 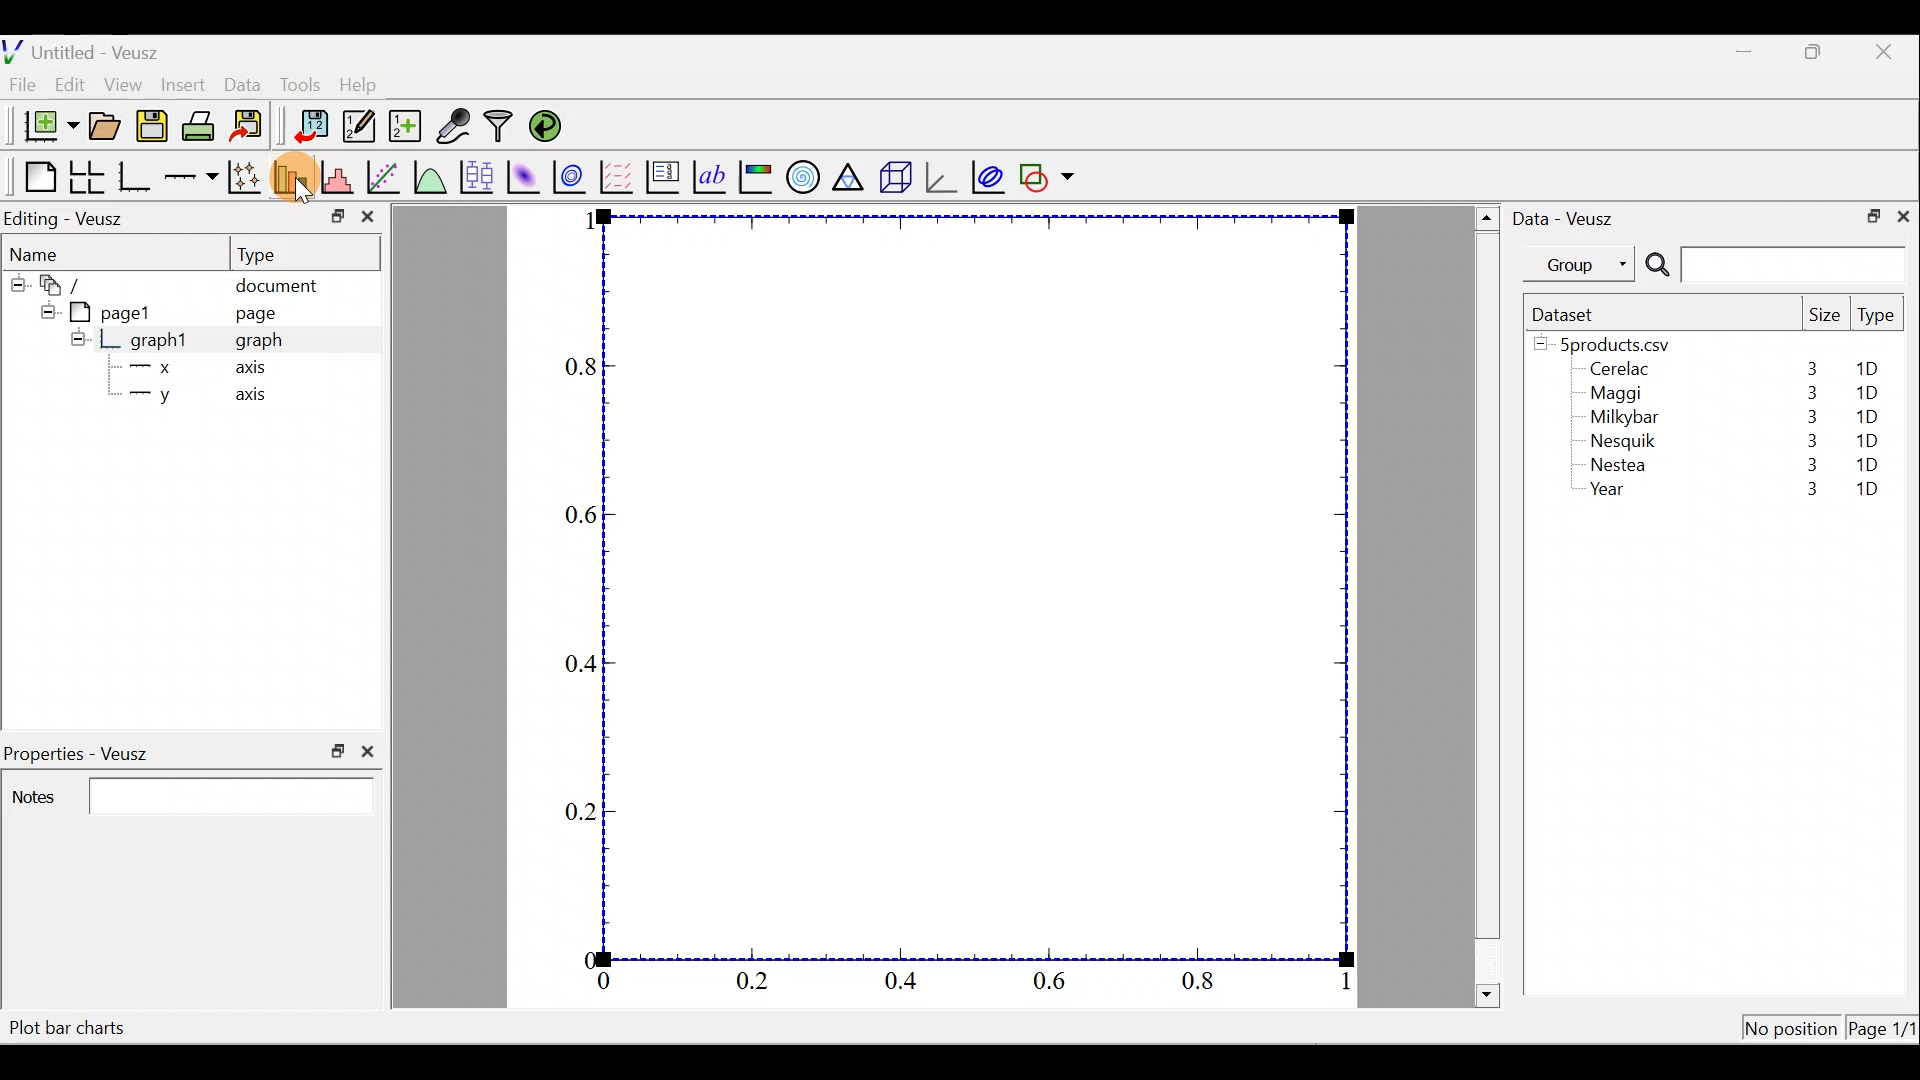 What do you see at coordinates (43, 126) in the screenshot?
I see `New document` at bounding box center [43, 126].